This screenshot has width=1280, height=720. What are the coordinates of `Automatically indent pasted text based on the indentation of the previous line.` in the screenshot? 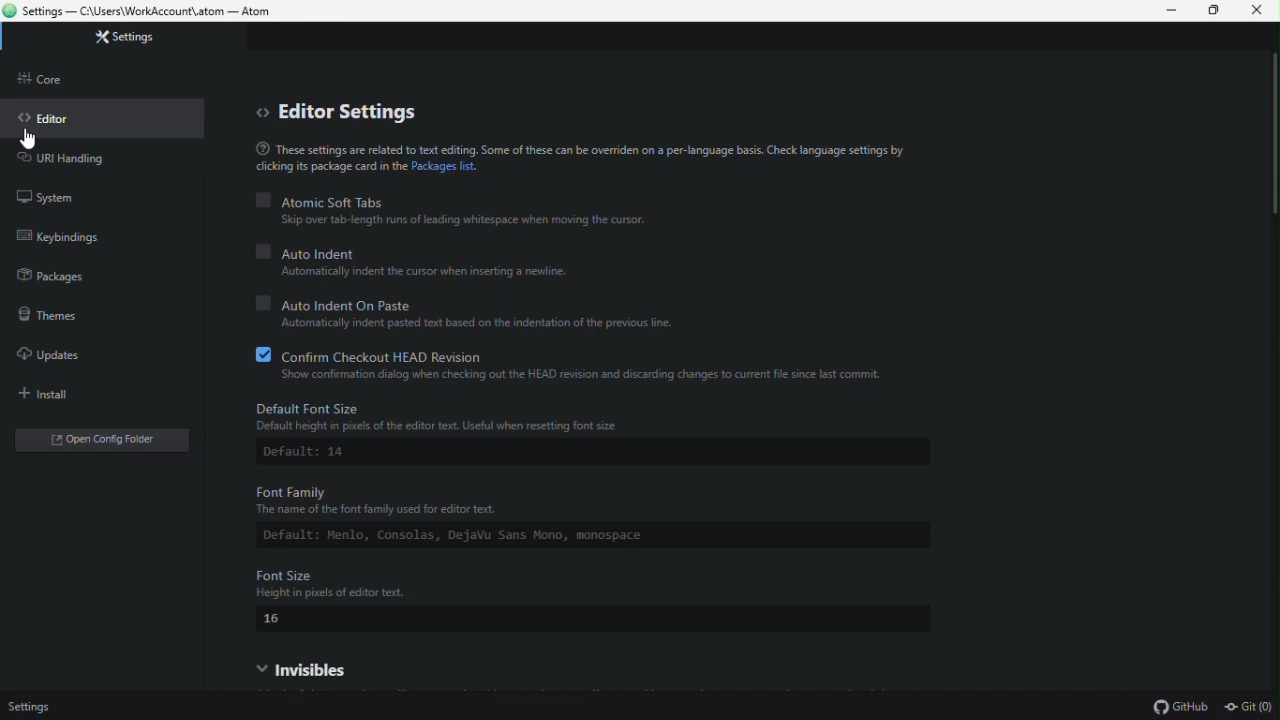 It's located at (483, 325).